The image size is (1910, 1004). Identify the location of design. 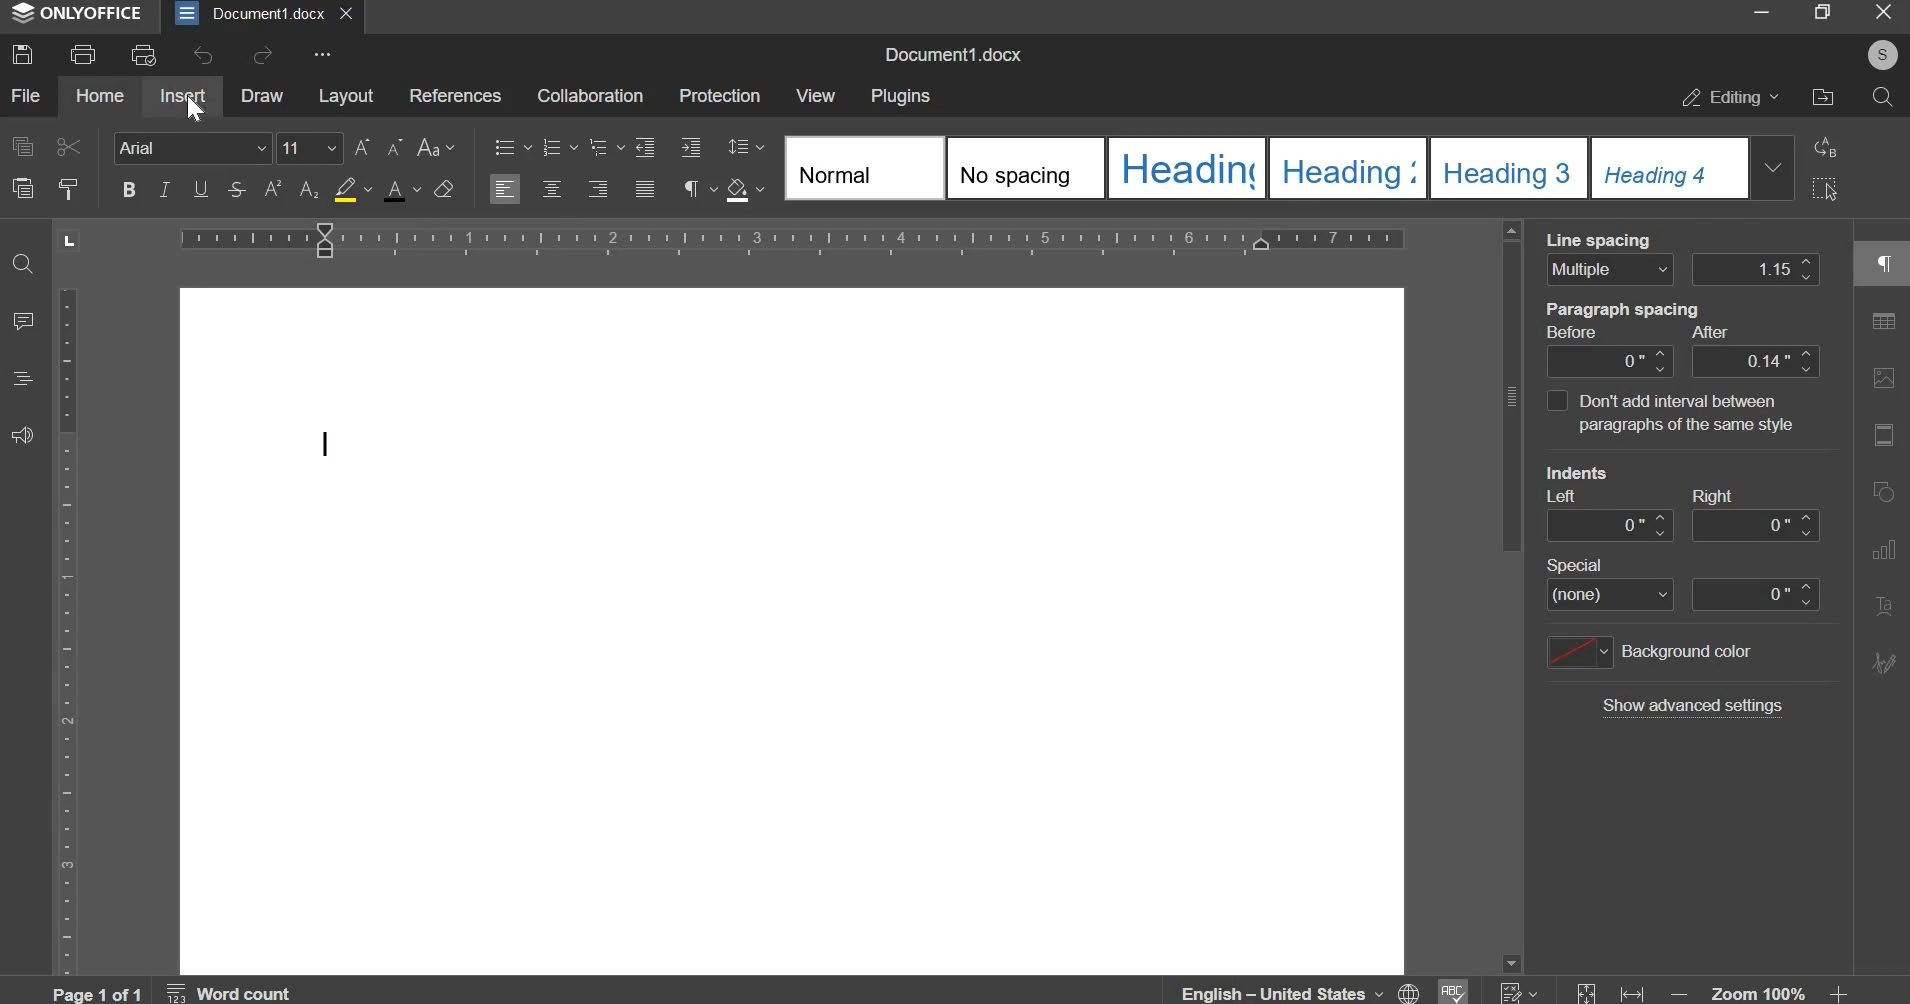
(1289, 166).